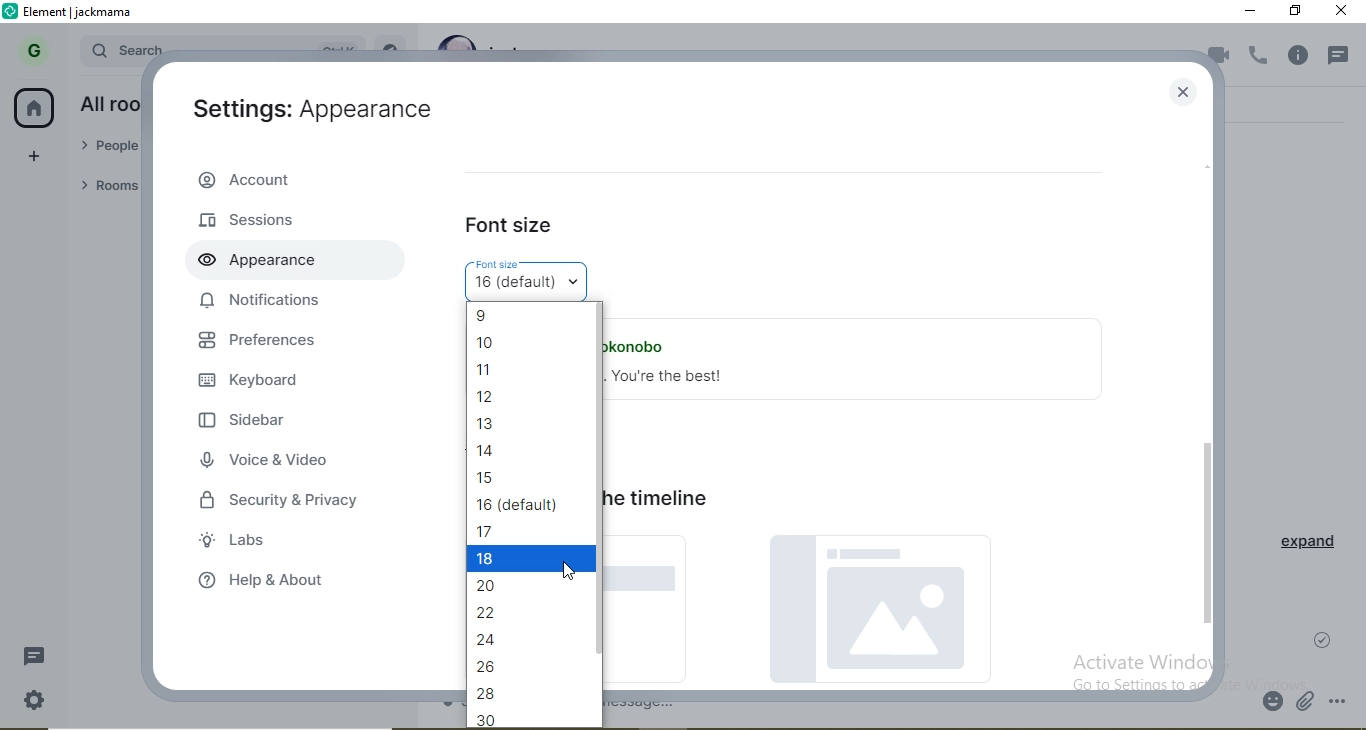 Image resolution: width=1366 pixels, height=730 pixels. I want to click on | 10, so click(515, 343).